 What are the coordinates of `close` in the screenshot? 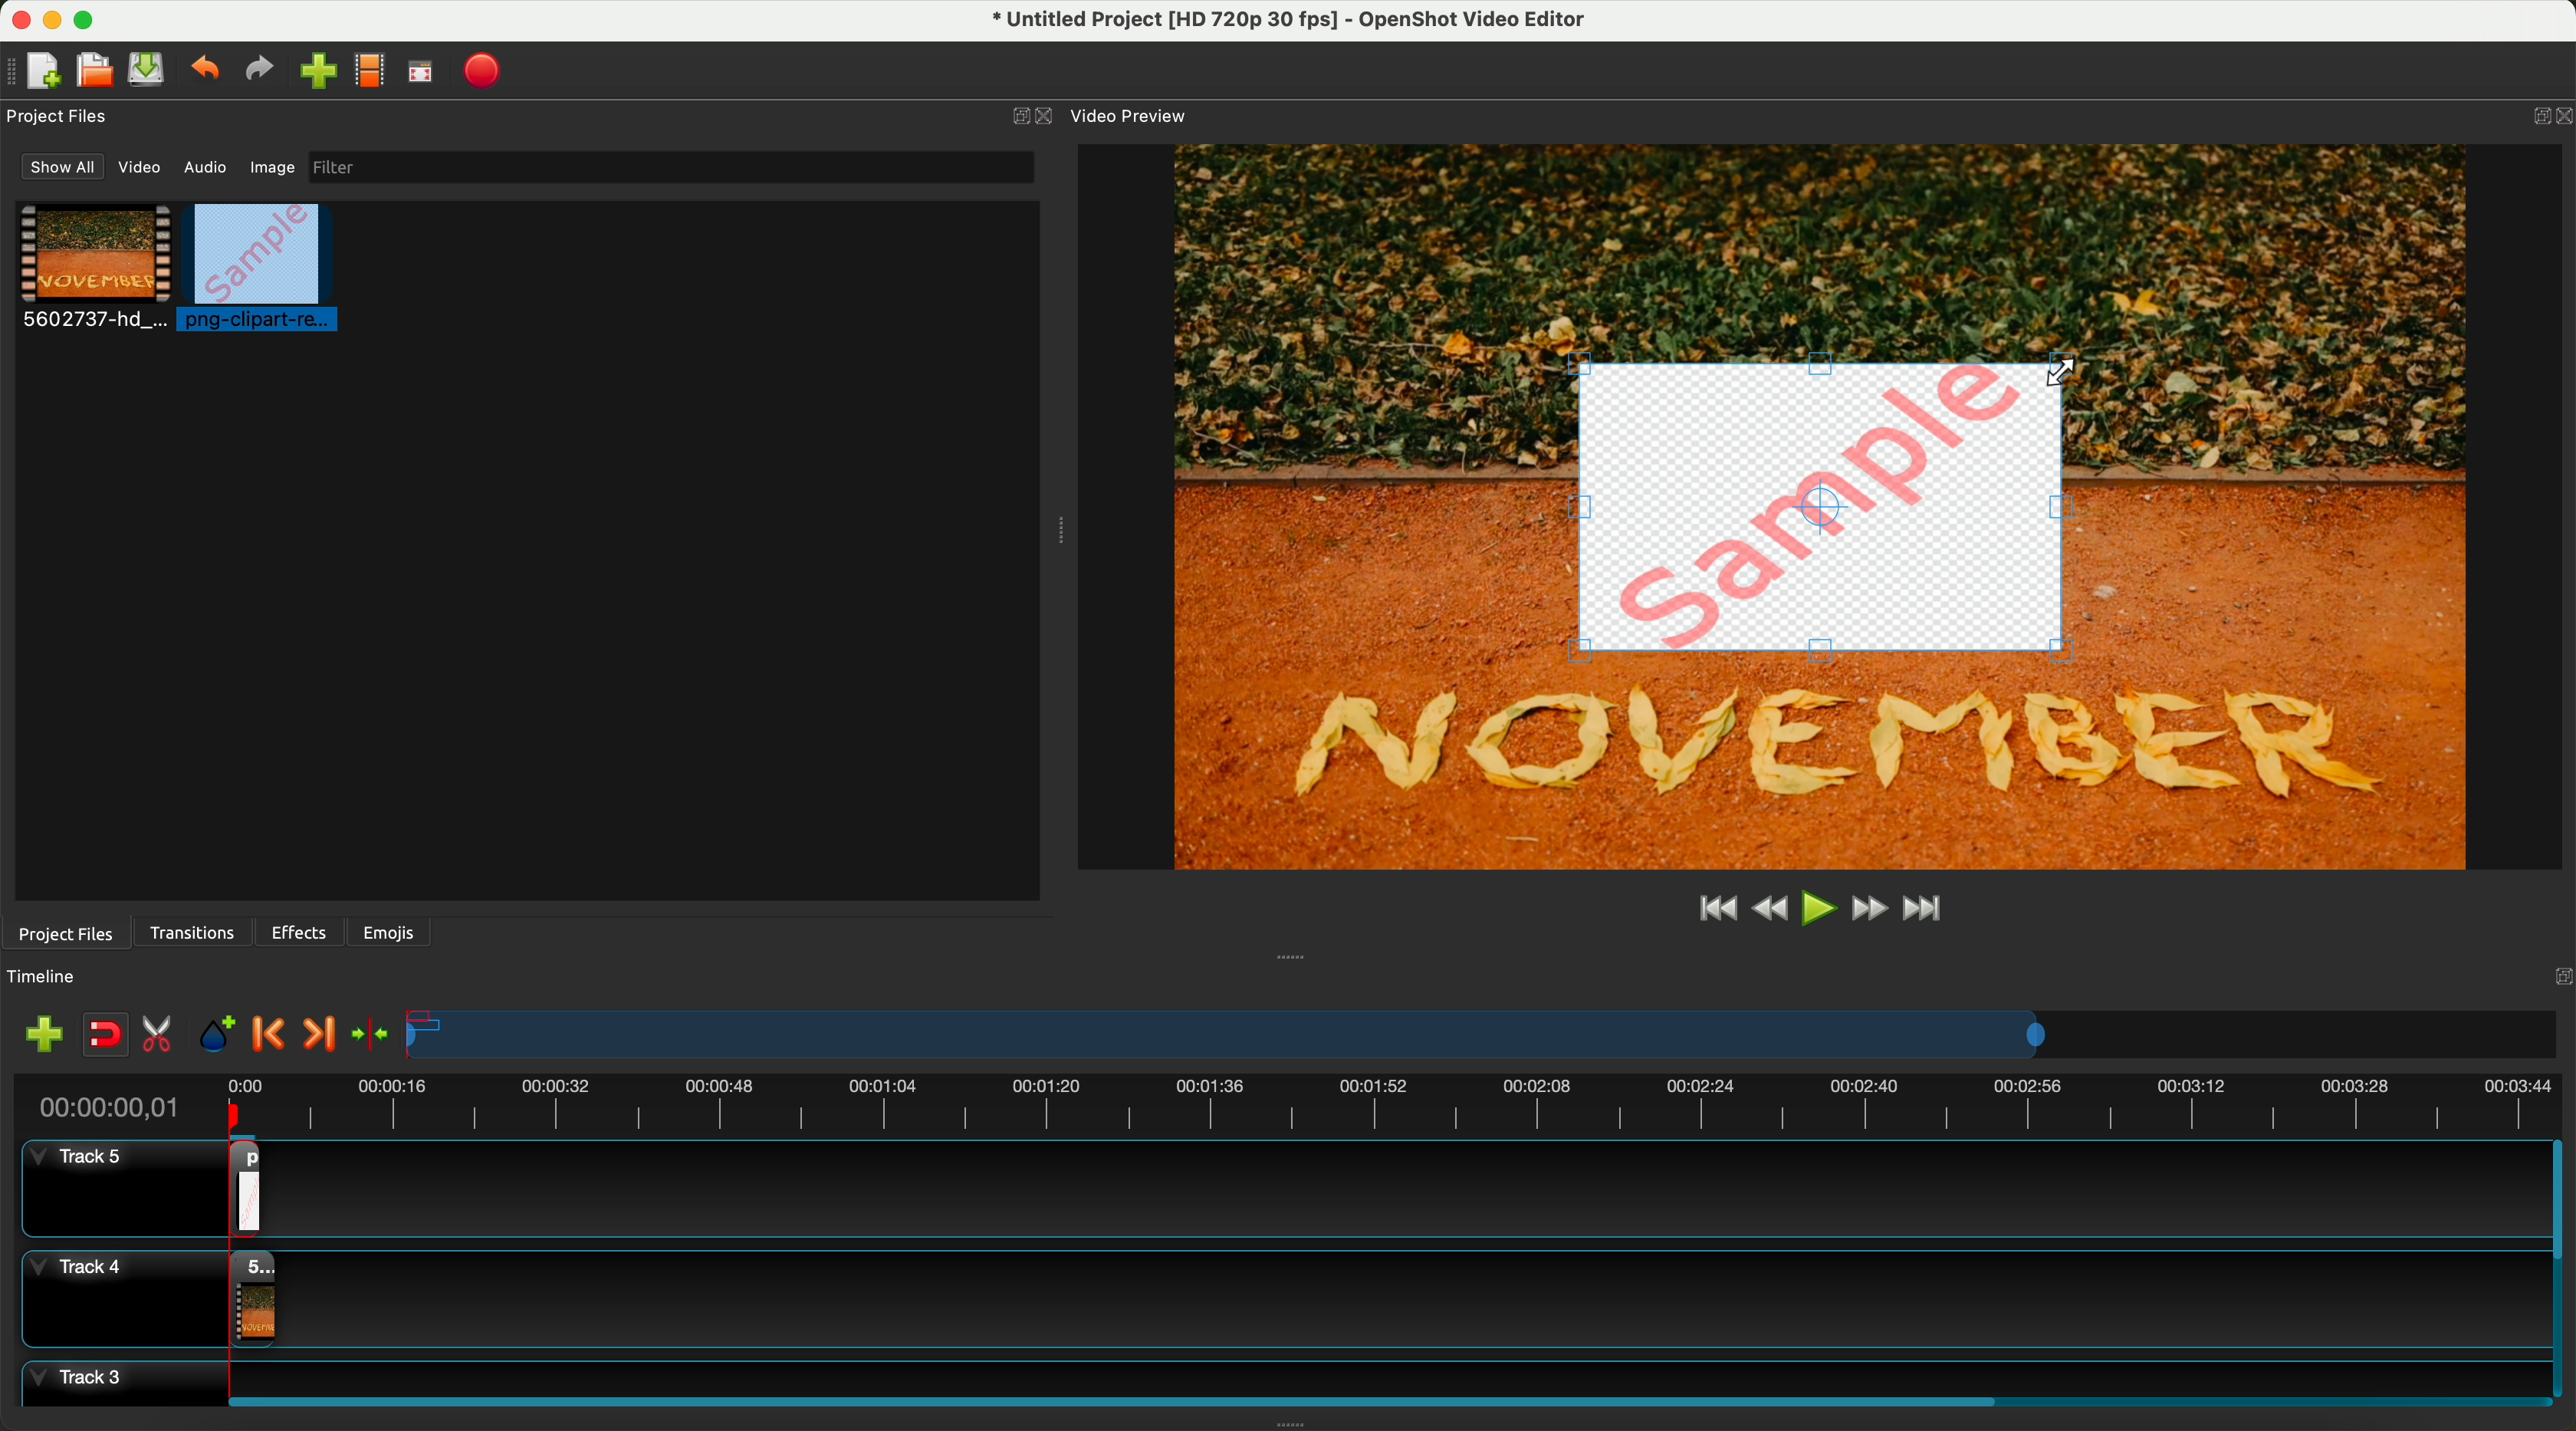 It's located at (1032, 117).